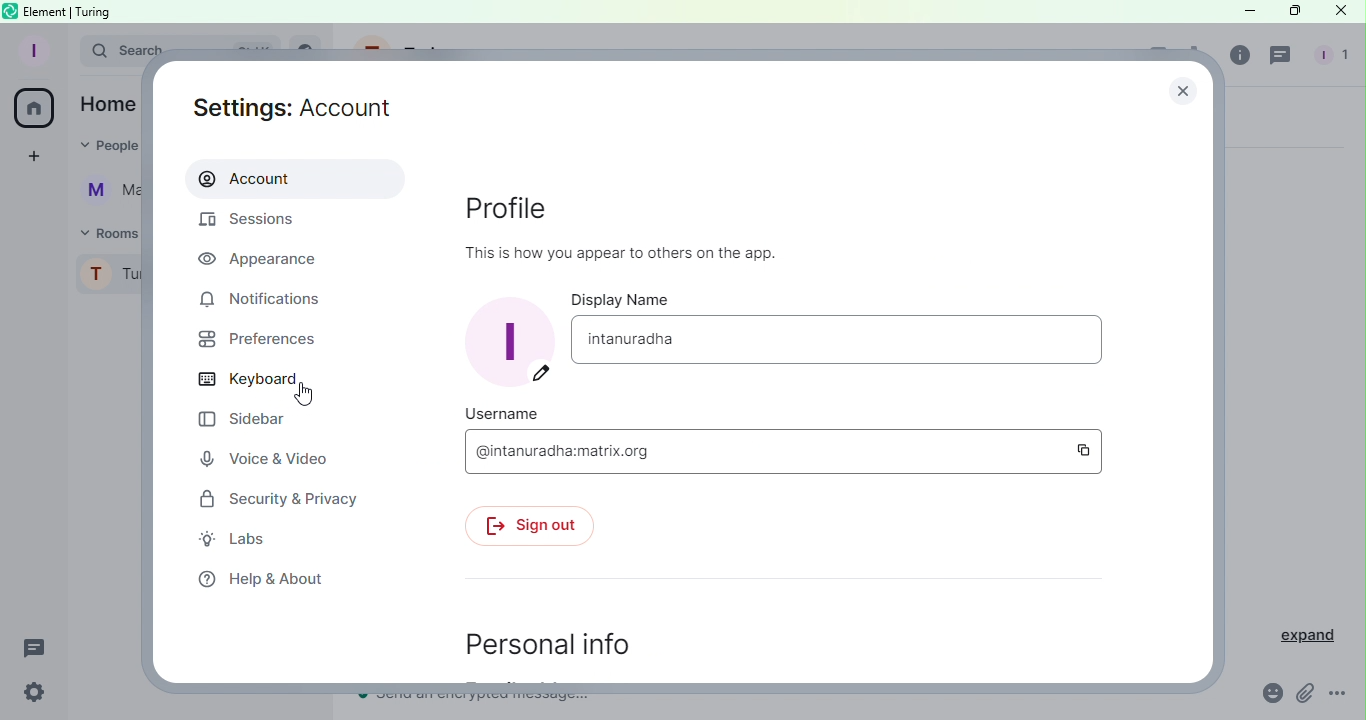 This screenshot has width=1366, height=720. What do you see at coordinates (1299, 635) in the screenshot?
I see `Expand` at bounding box center [1299, 635].